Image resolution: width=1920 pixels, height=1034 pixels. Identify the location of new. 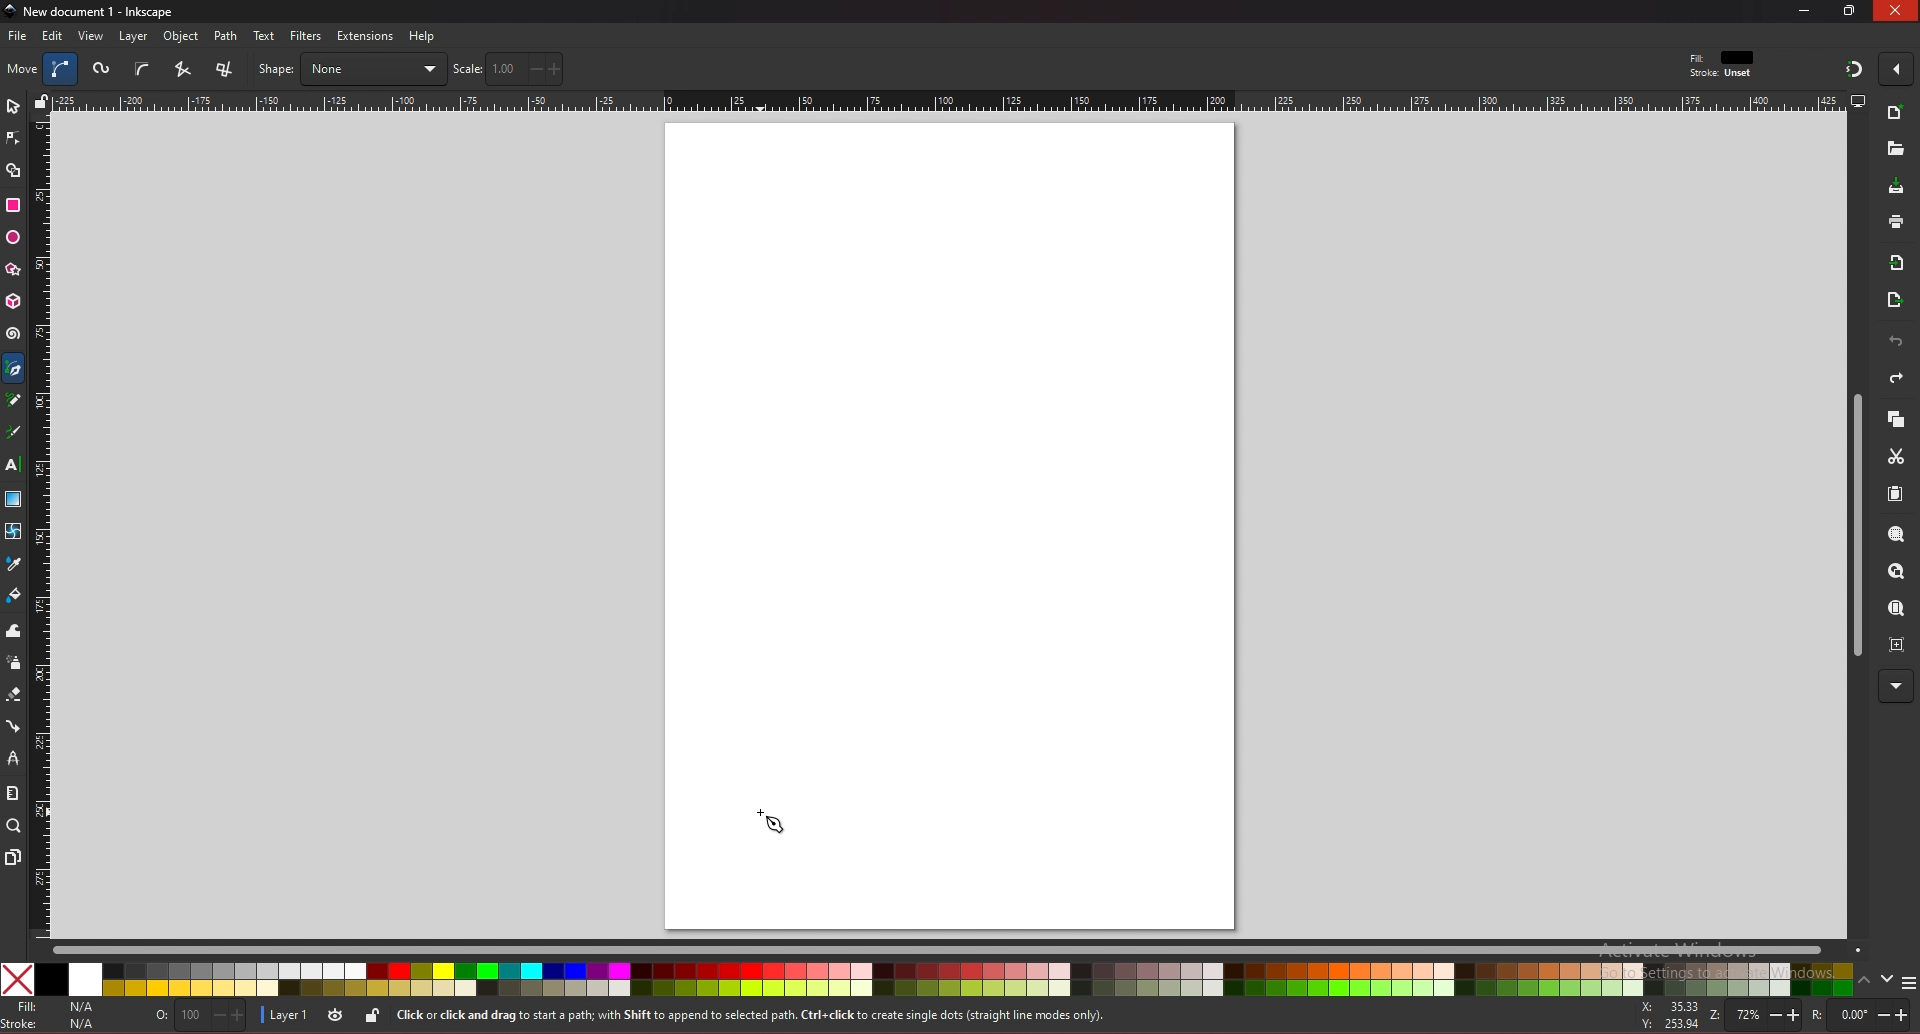
(1896, 115).